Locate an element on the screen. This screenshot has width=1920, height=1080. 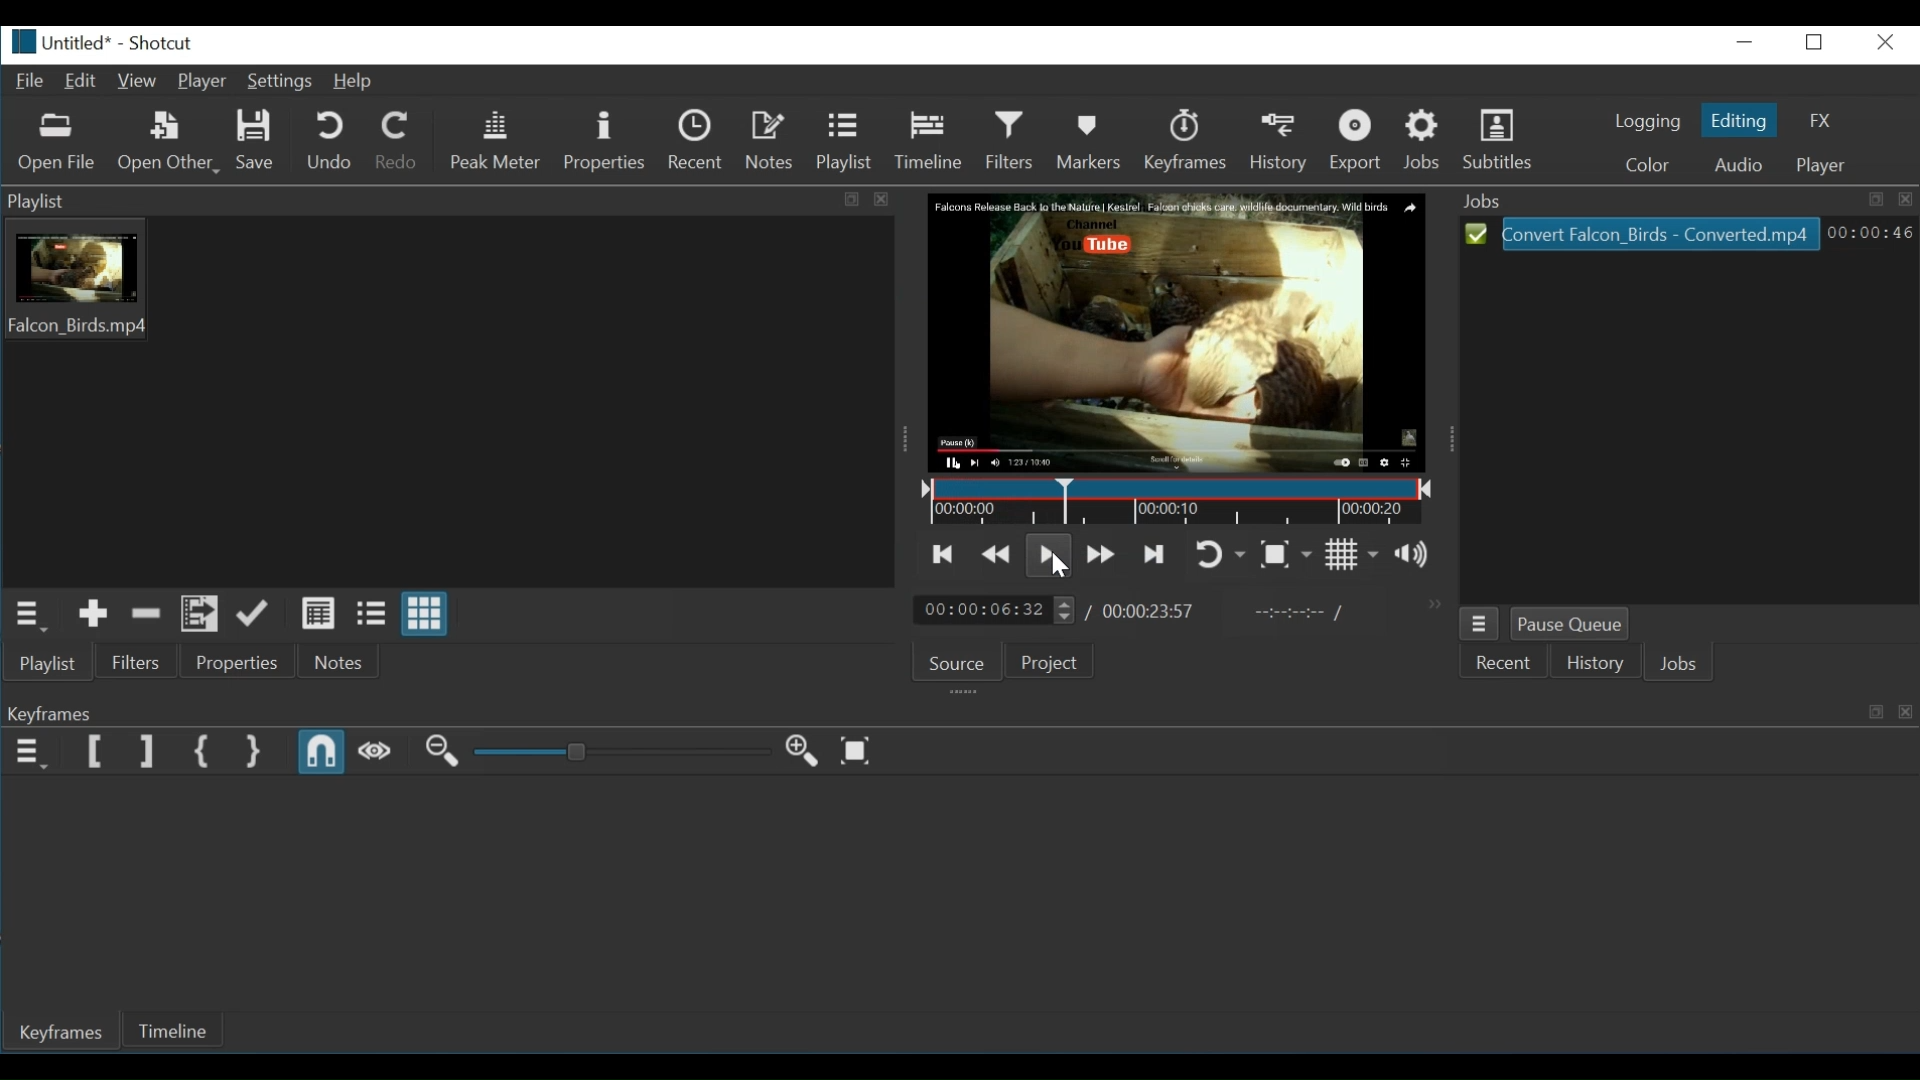
Logging is located at coordinates (1649, 120).